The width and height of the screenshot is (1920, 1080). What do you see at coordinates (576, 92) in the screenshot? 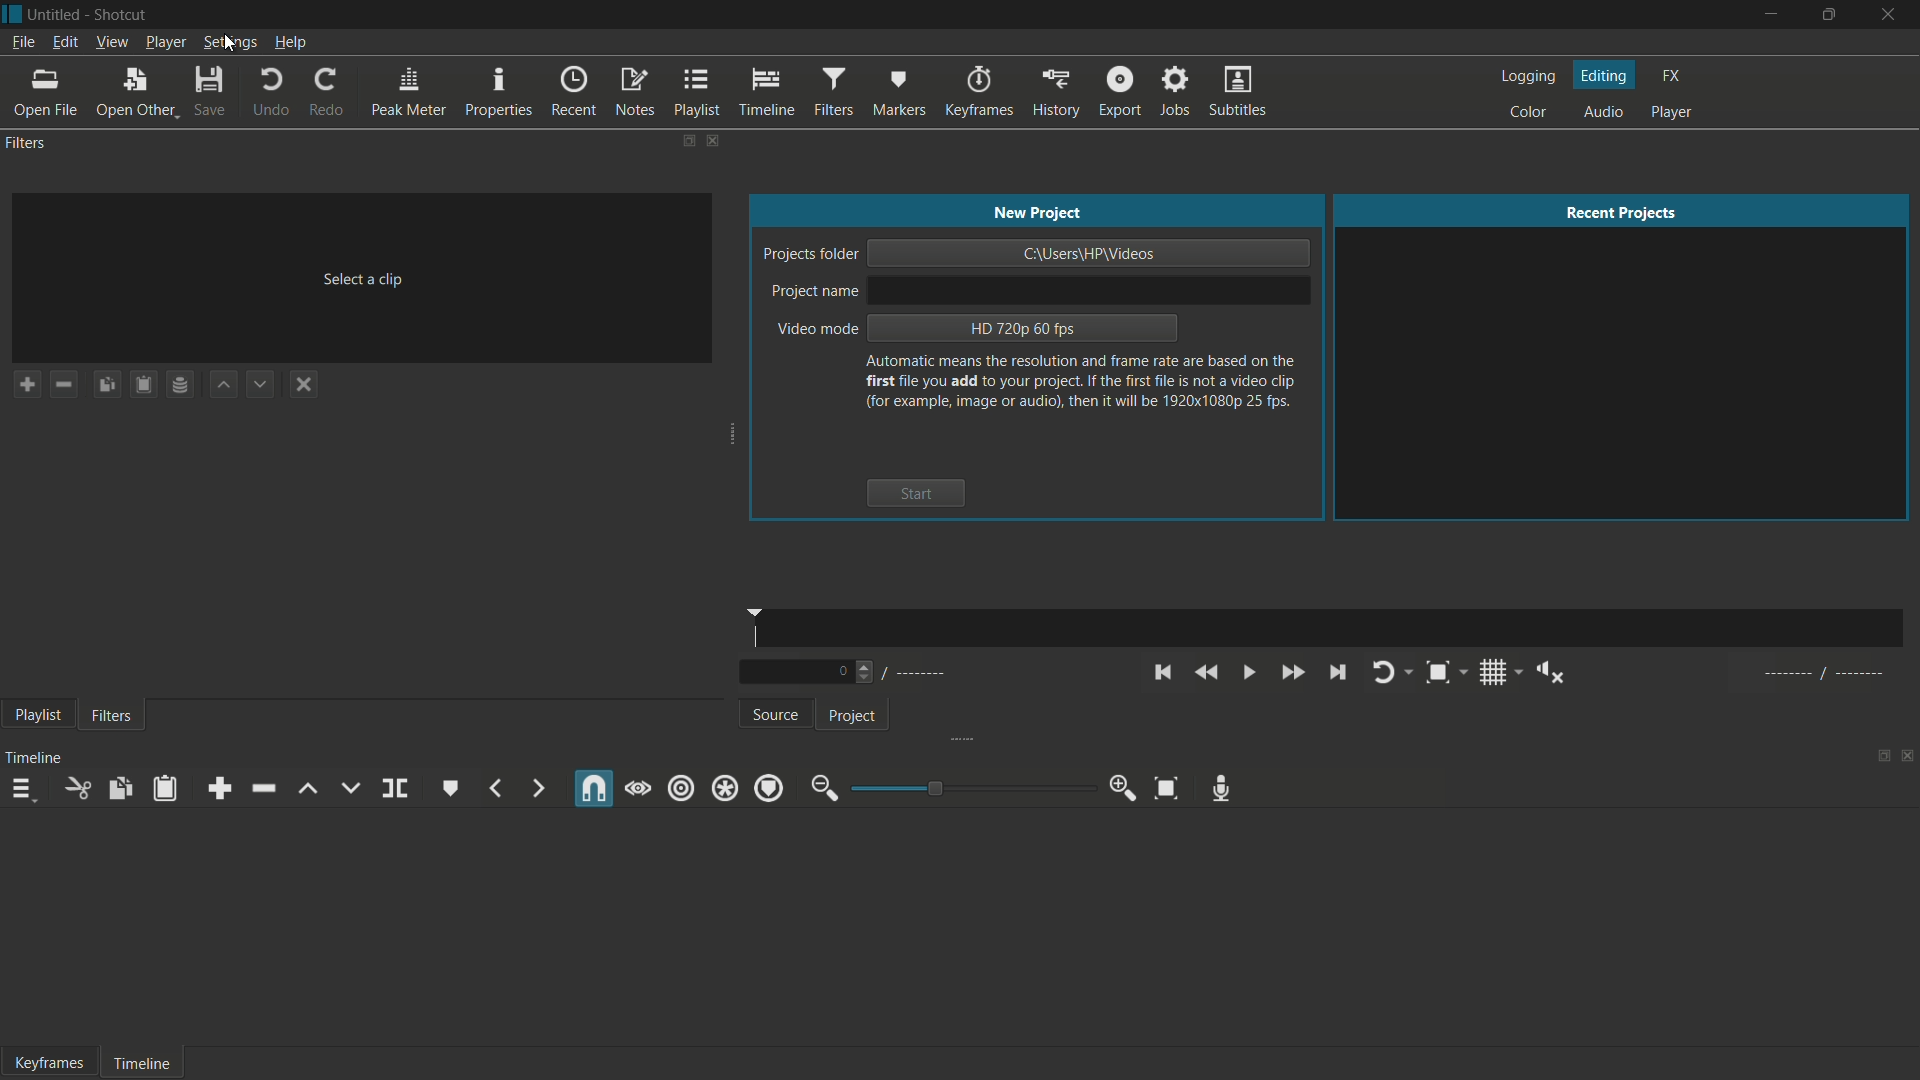
I see `recent` at bounding box center [576, 92].